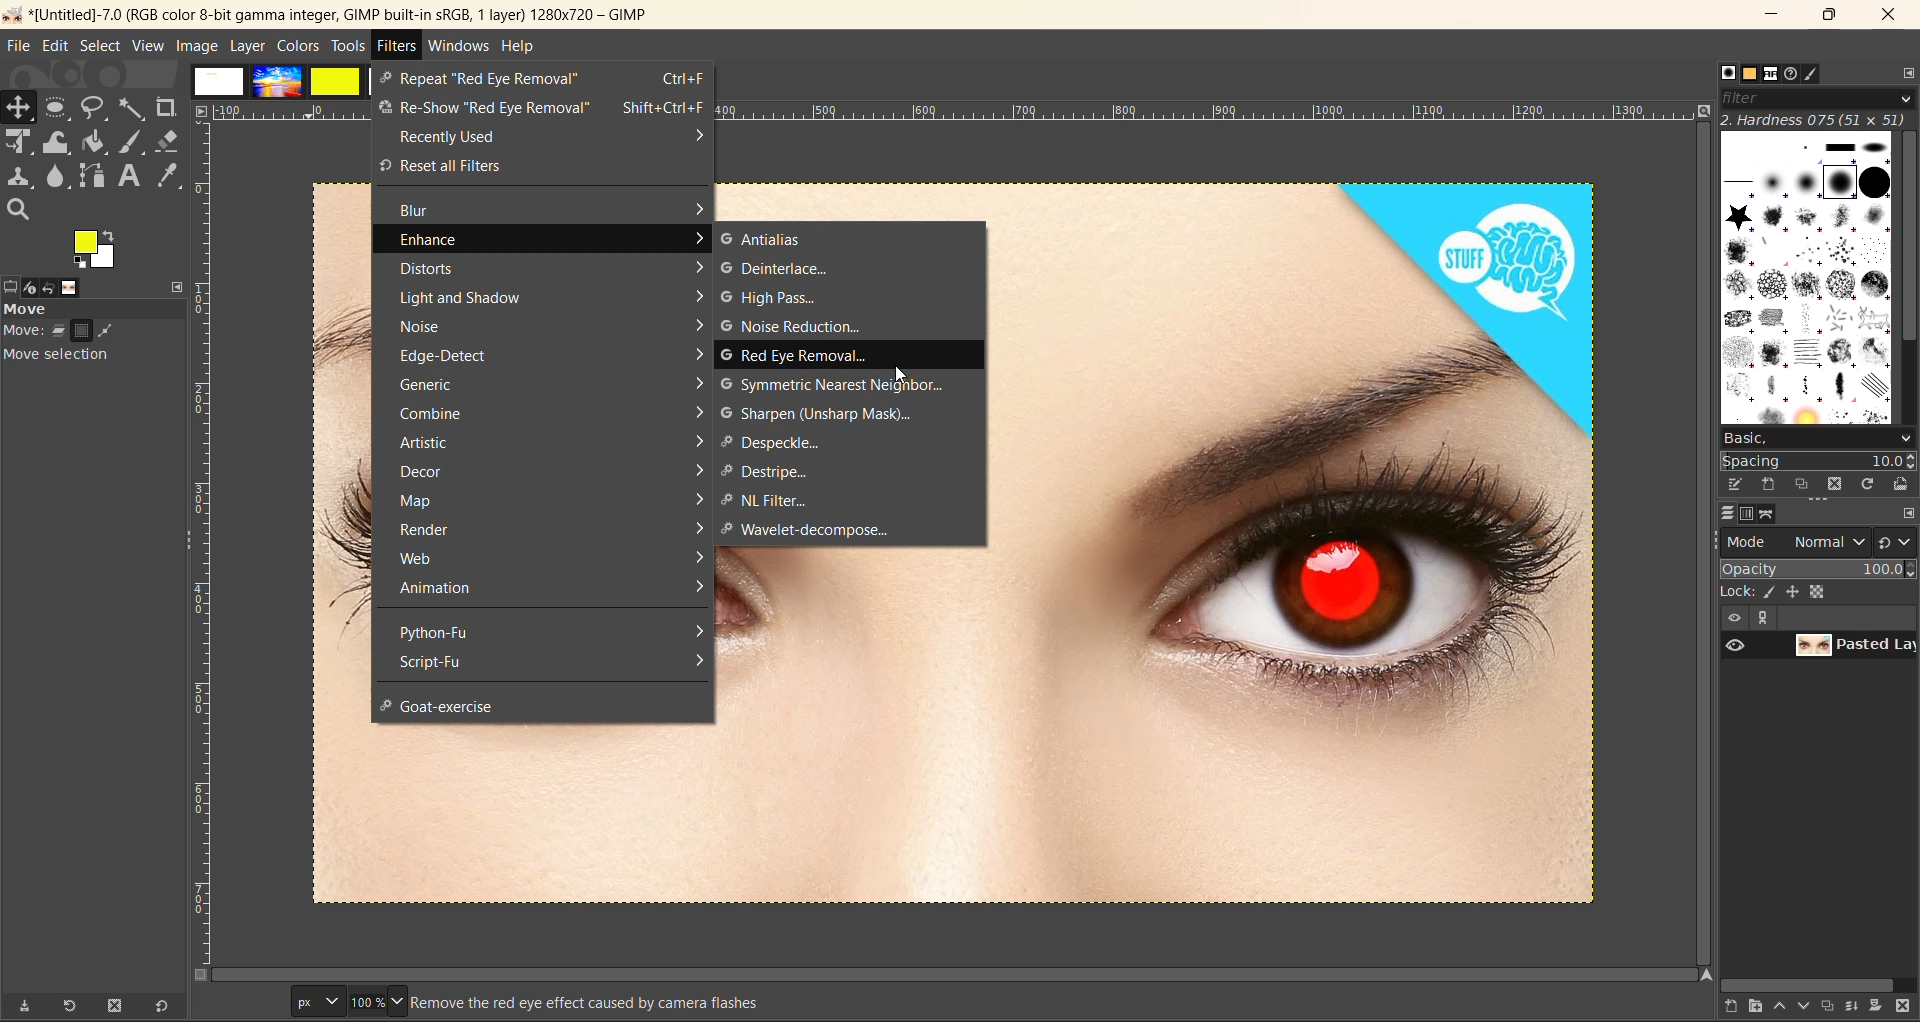 This screenshot has height=1022, width=1920. Describe the element at coordinates (550, 329) in the screenshot. I see `noise` at that location.